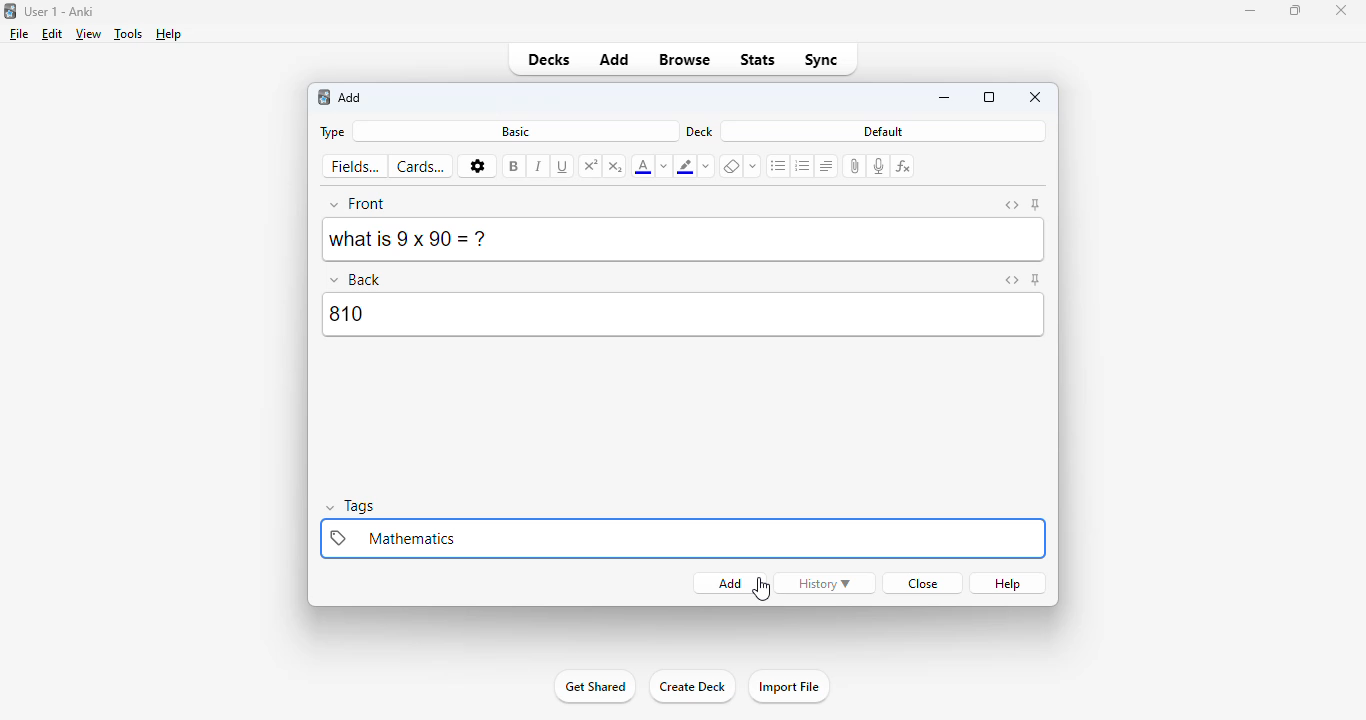 The image size is (1366, 720). What do you see at coordinates (1010, 280) in the screenshot?
I see `toggle HTML editor` at bounding box center [1010, 280].